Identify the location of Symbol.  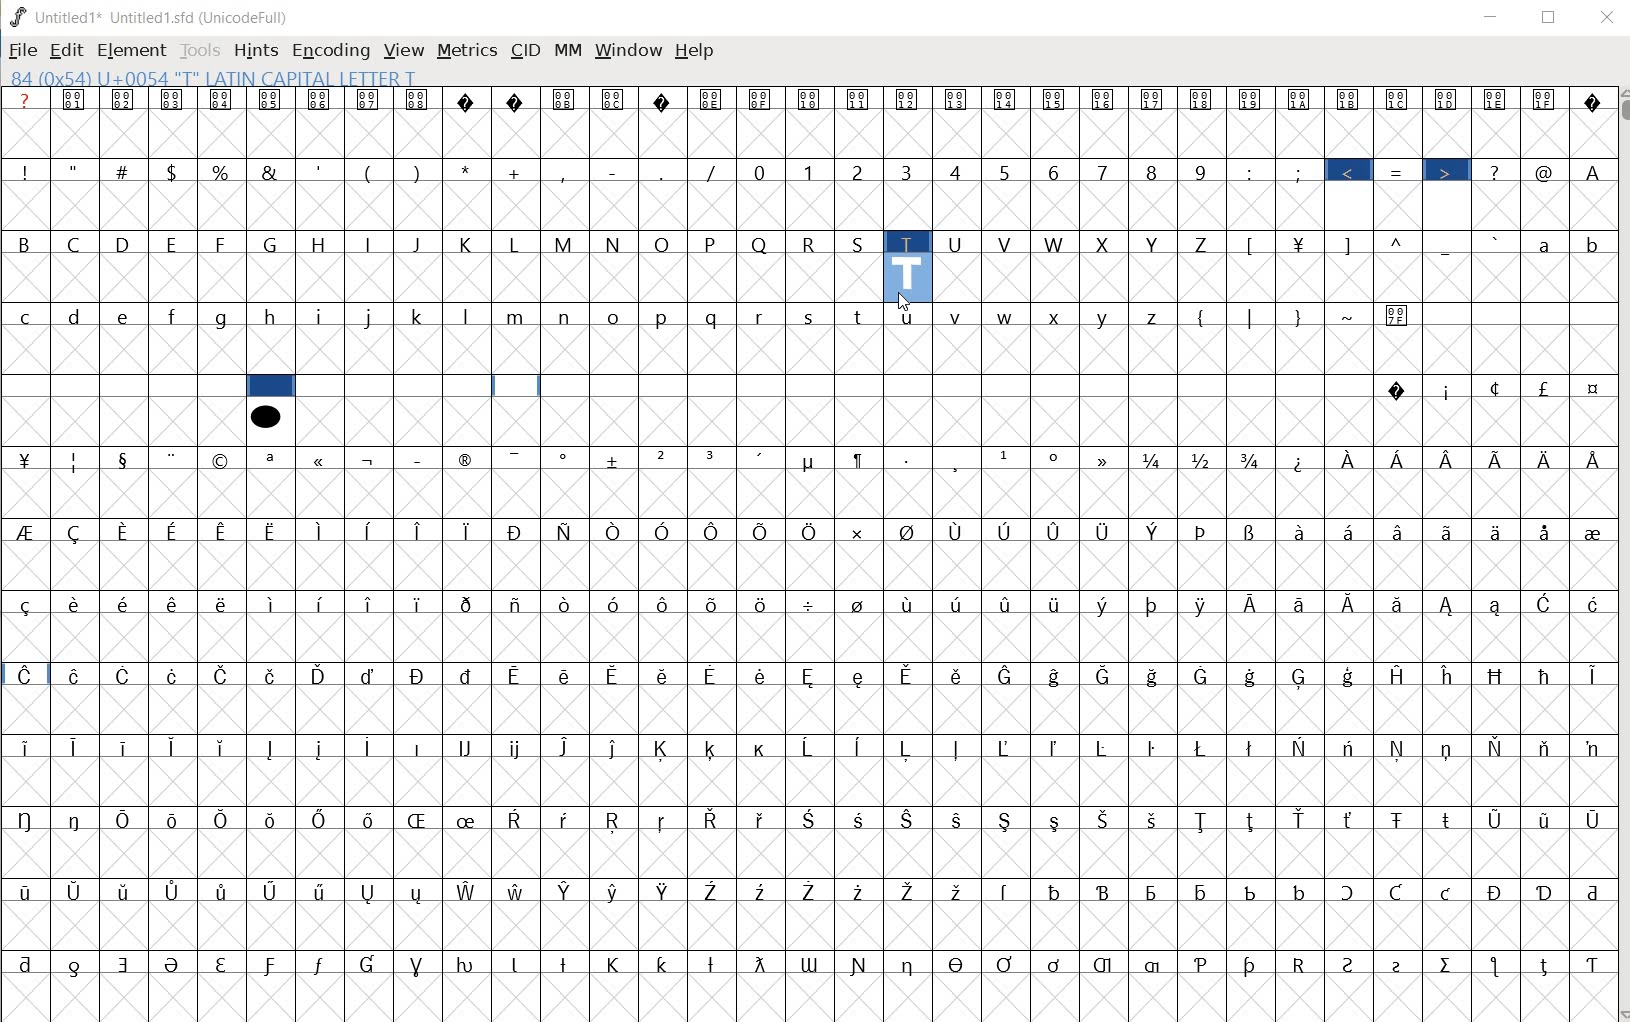
(764, 748).